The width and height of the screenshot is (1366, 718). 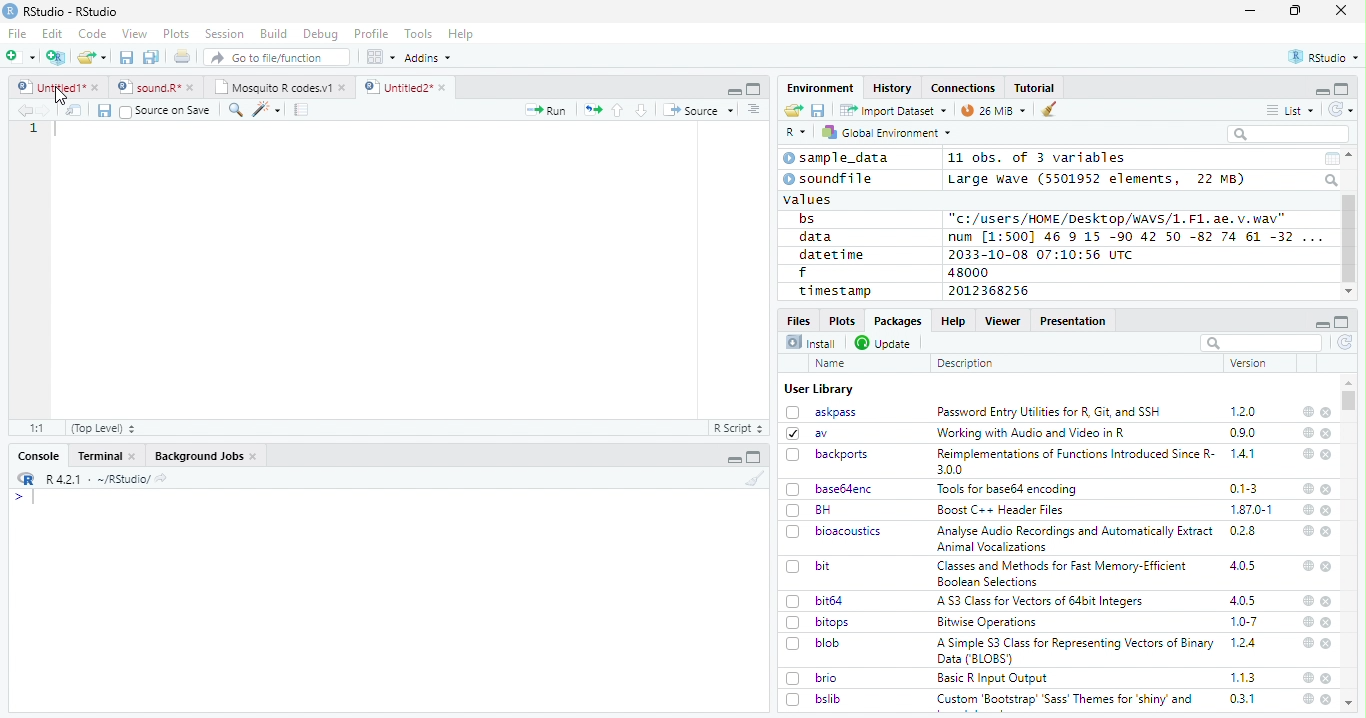 What do you see at coordinates (821, 87) in the screenshot?
I see `Environment` at bounding box center [821, 87].